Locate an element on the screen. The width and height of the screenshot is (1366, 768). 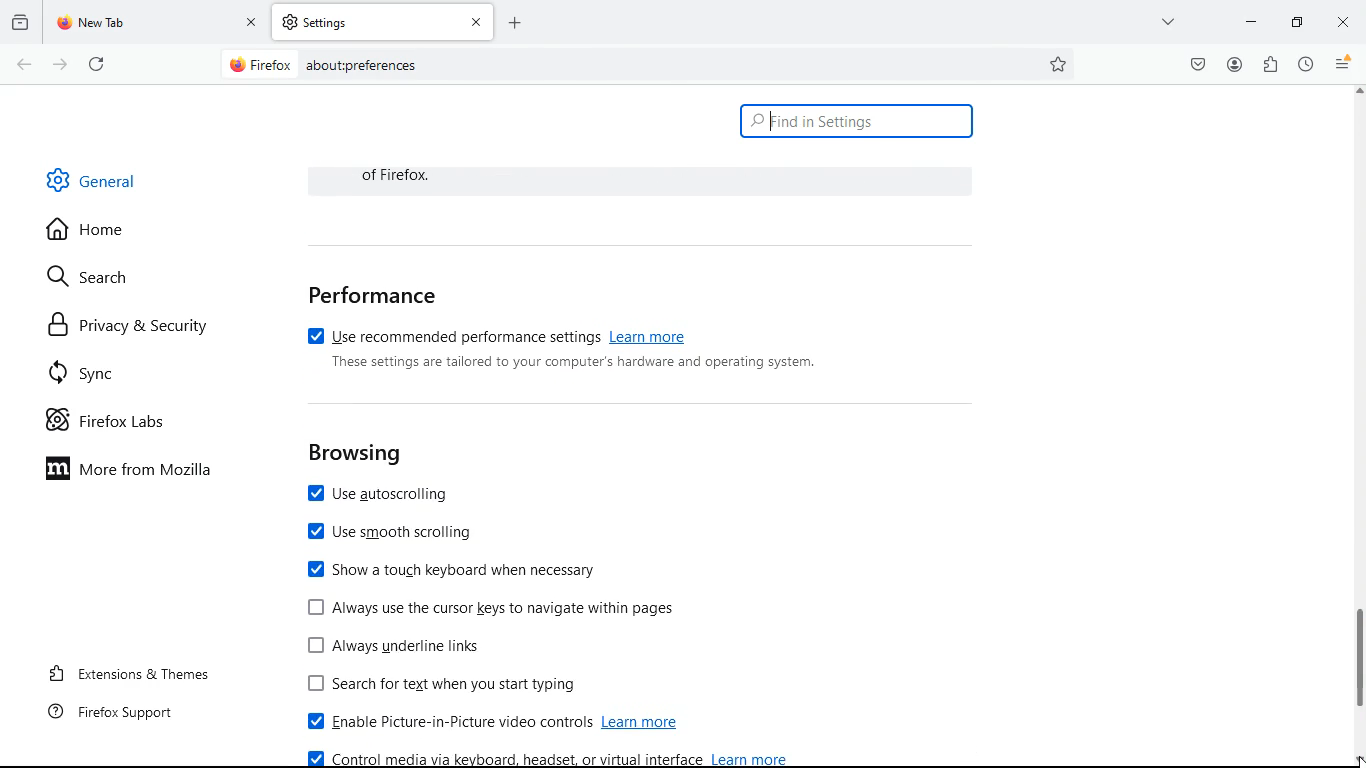
find in settings is located at coordinates (856, 122).